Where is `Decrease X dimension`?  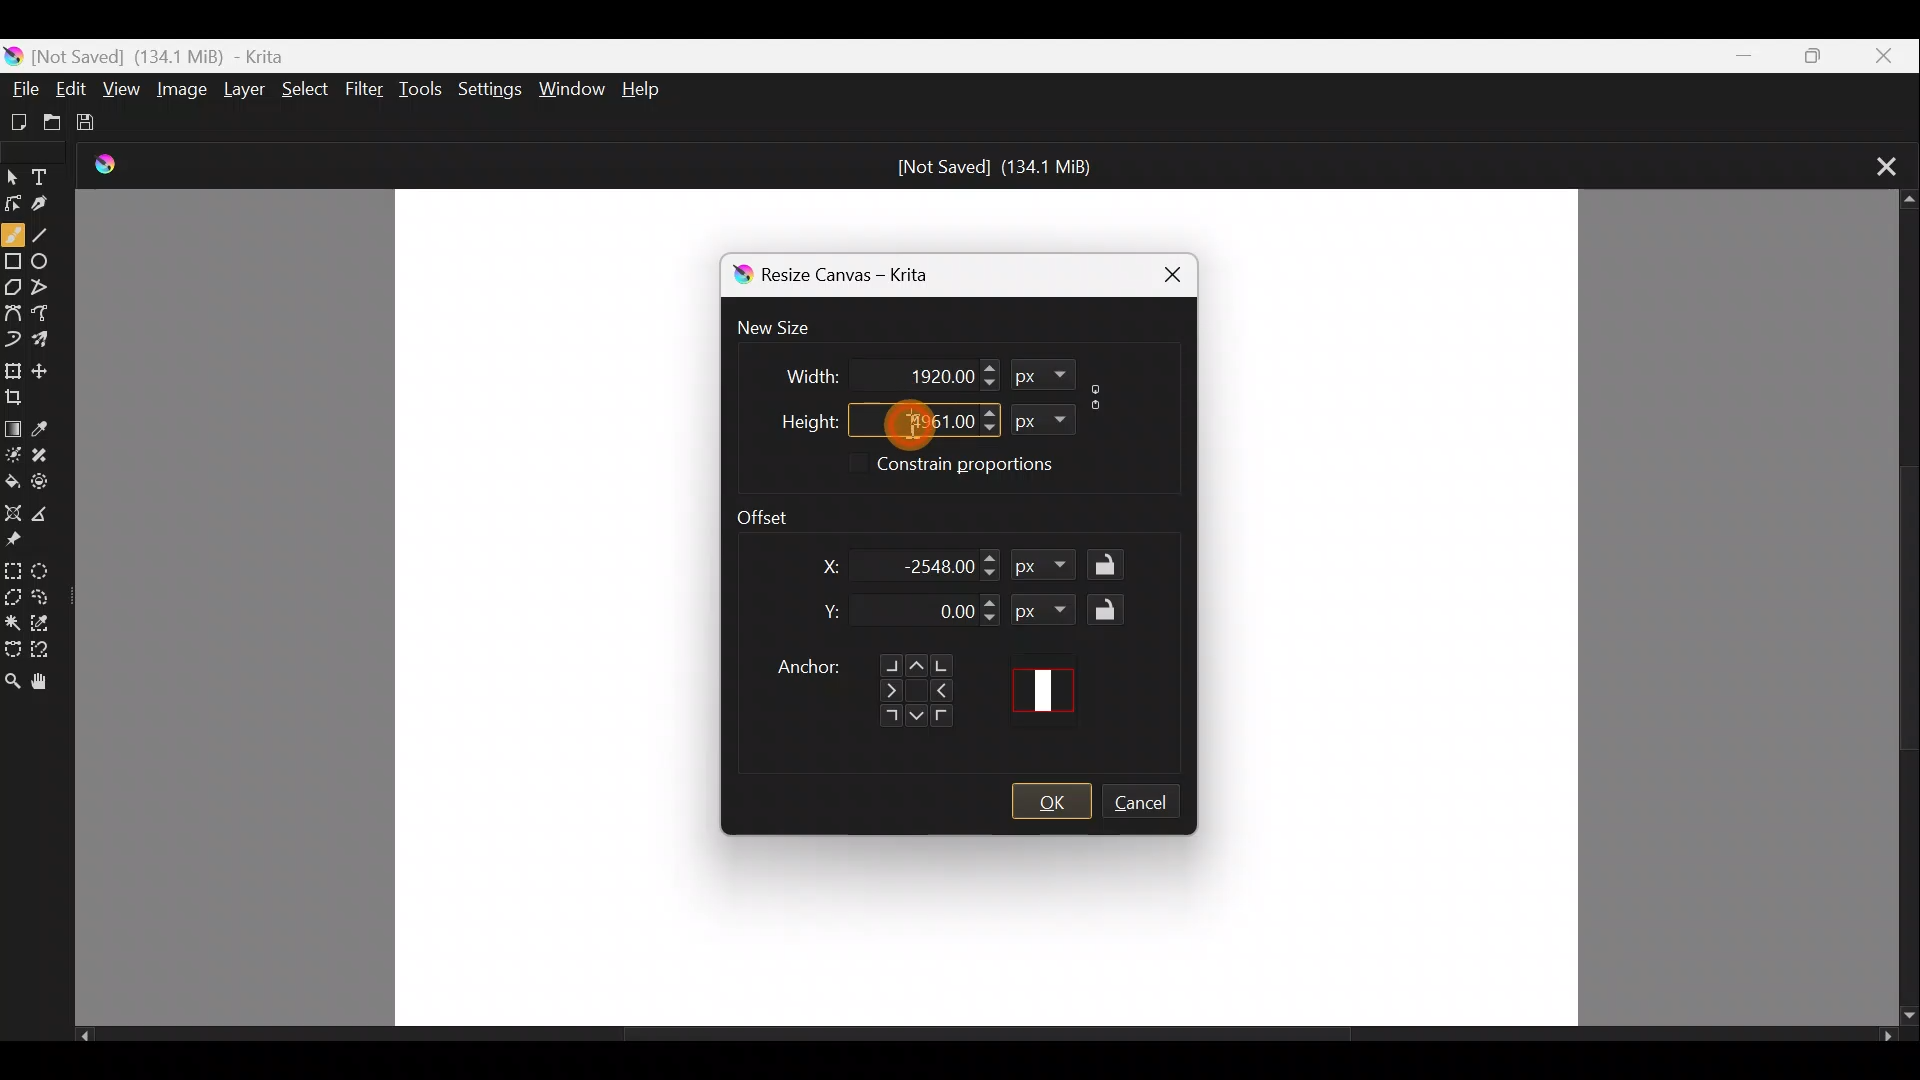 Decrease X dimension is located at coordinates (991, 574).